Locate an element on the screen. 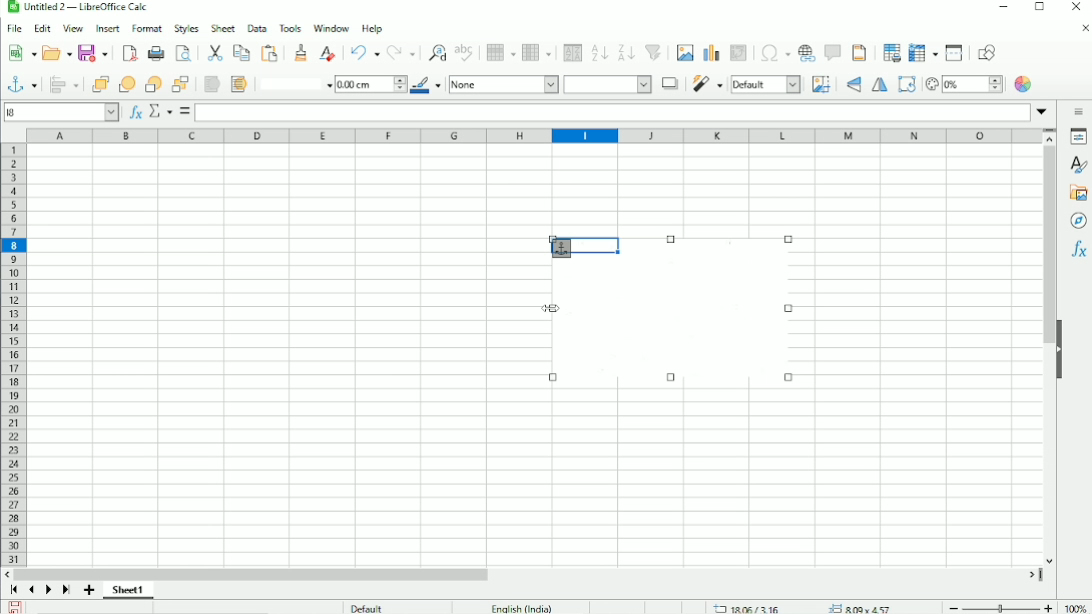 This screenshot has width=1092, height=614. Tools is located at coordinates (289, 27).